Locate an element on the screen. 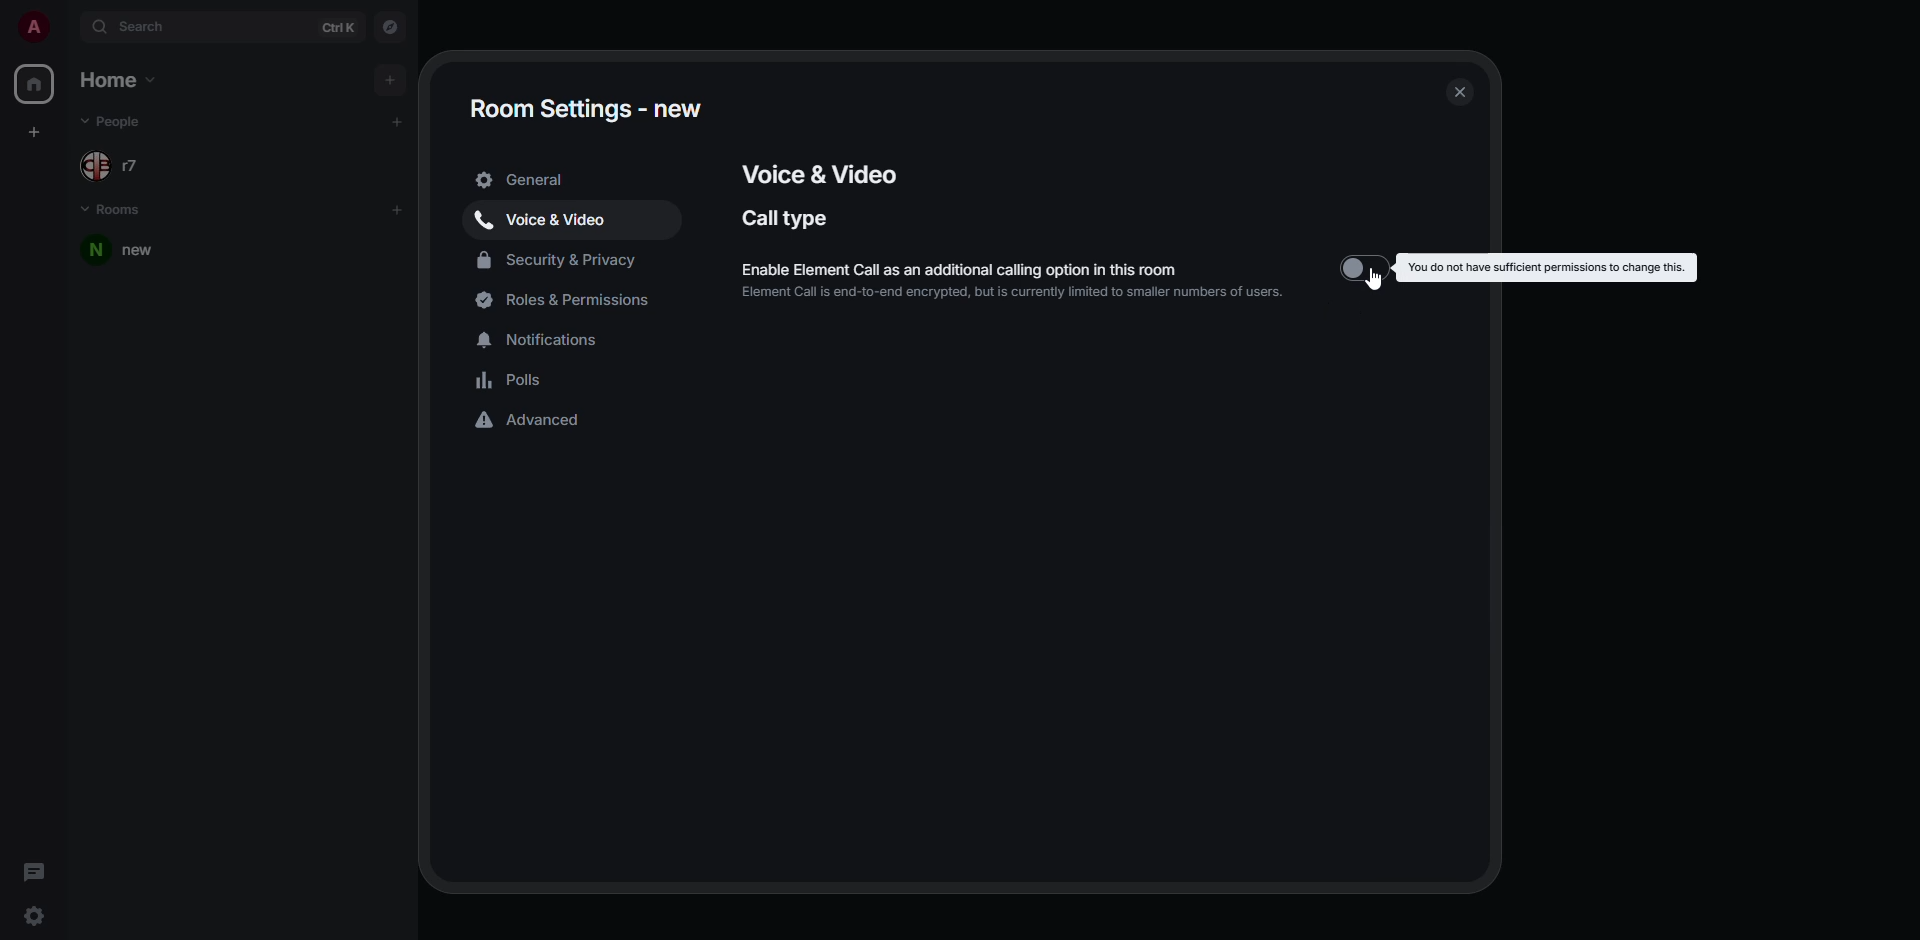 The height and width of the screenshot is (940, 1920). polls is located at coordinates (514, 380).